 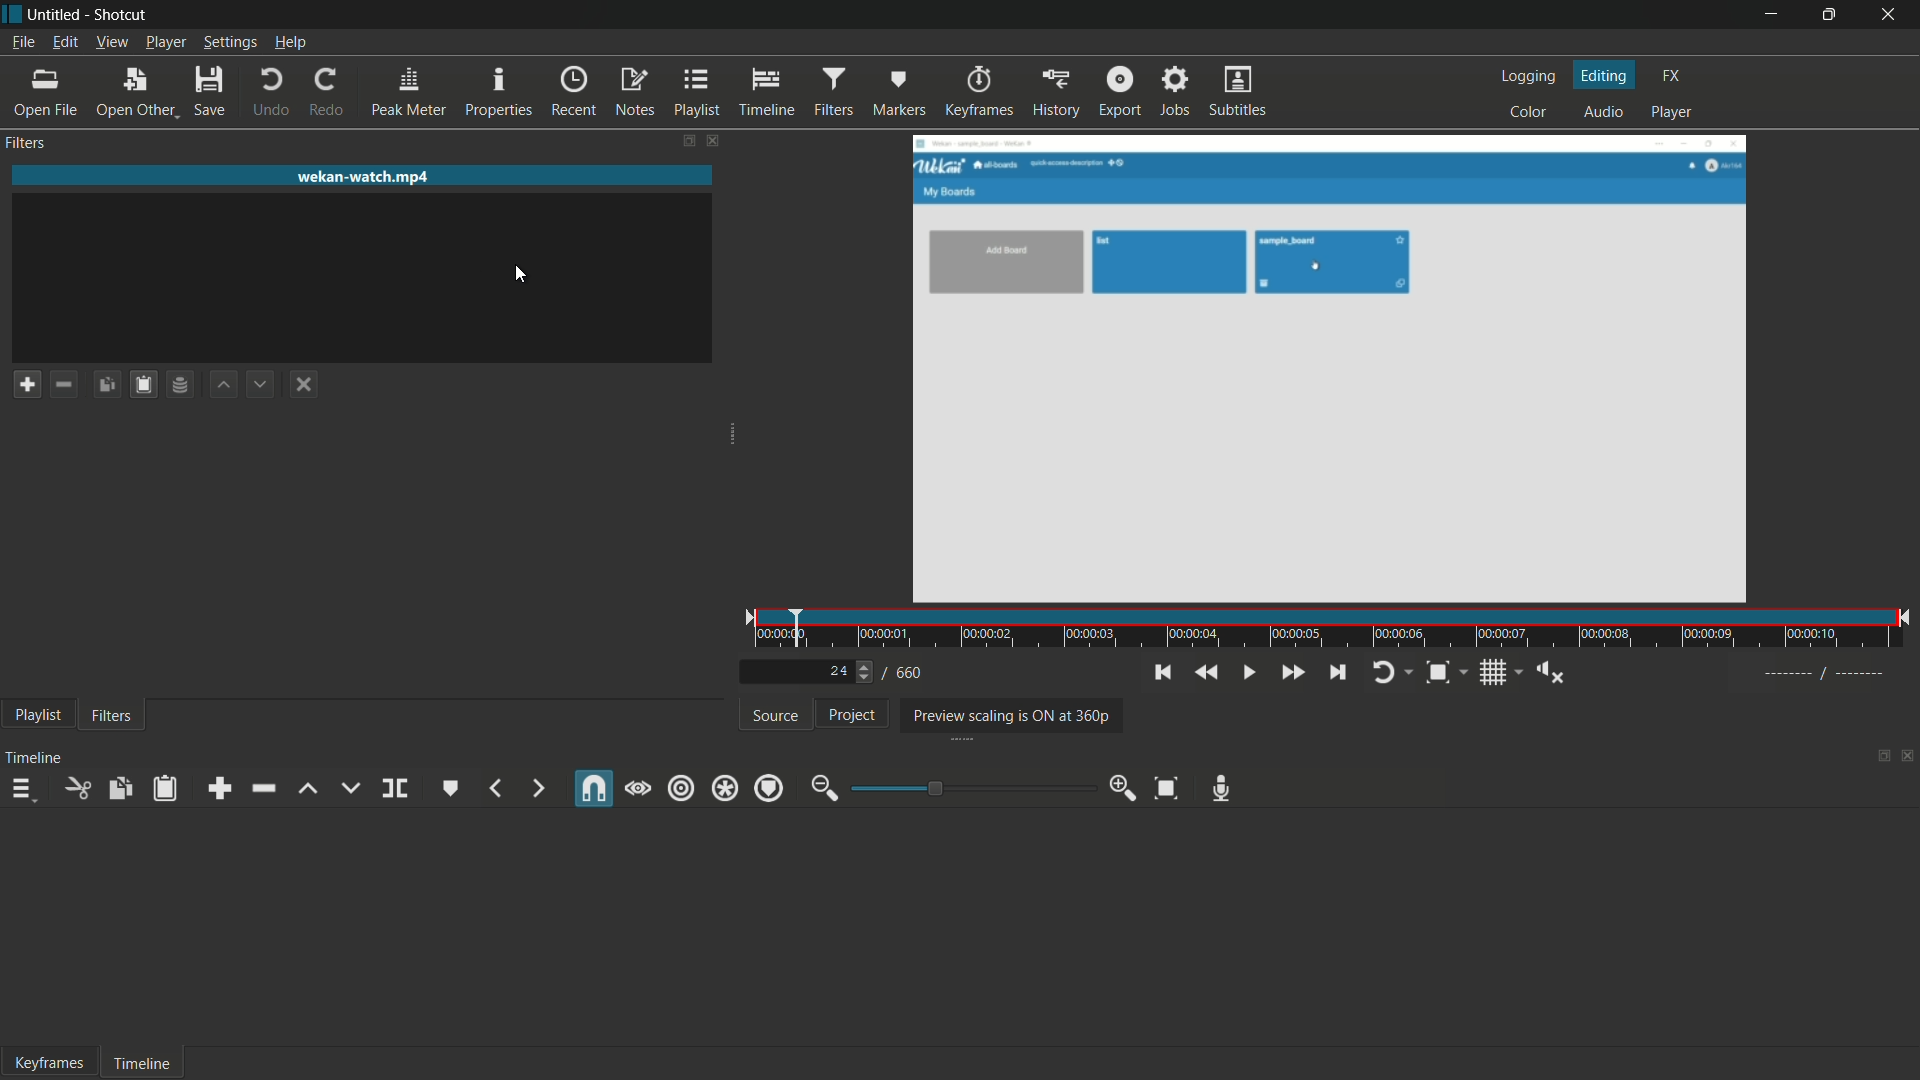 What do you see at coordinates (122, 787) in the screenshot?
I see `copy` at bounding box center [122, 787].